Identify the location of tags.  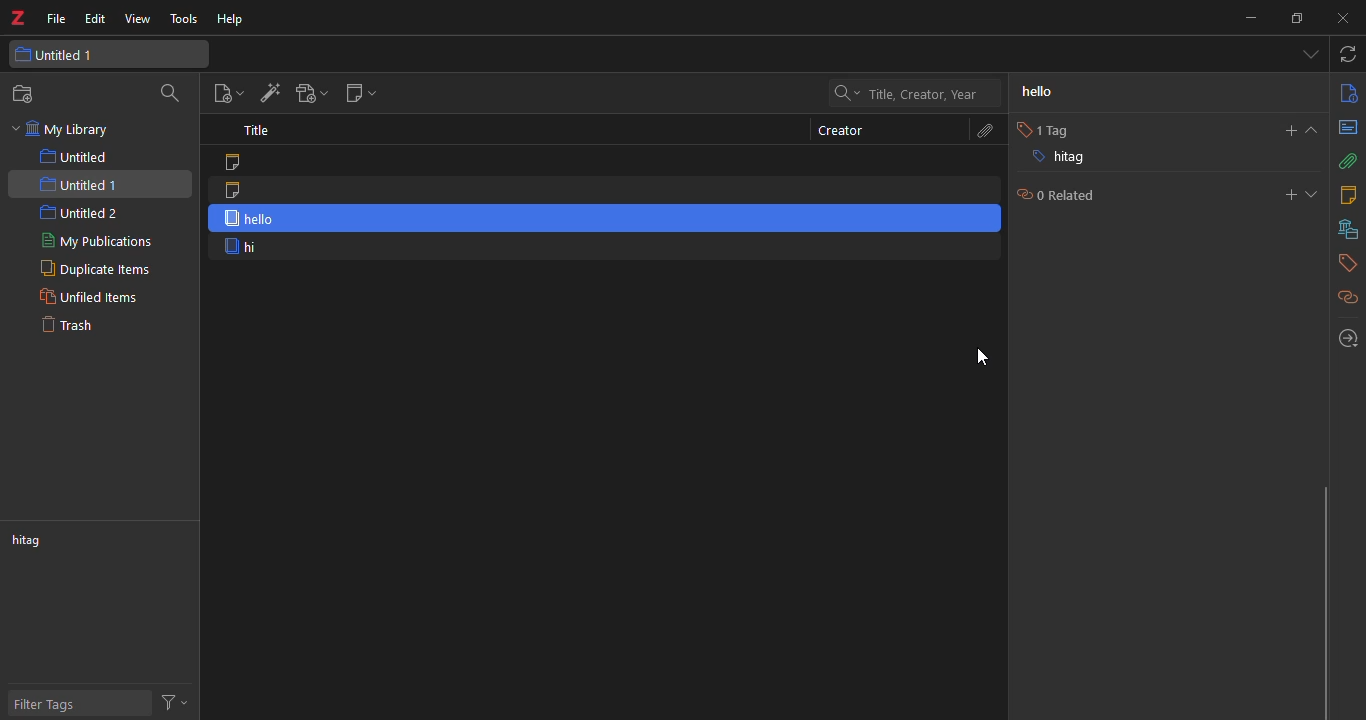
(1345, 263).